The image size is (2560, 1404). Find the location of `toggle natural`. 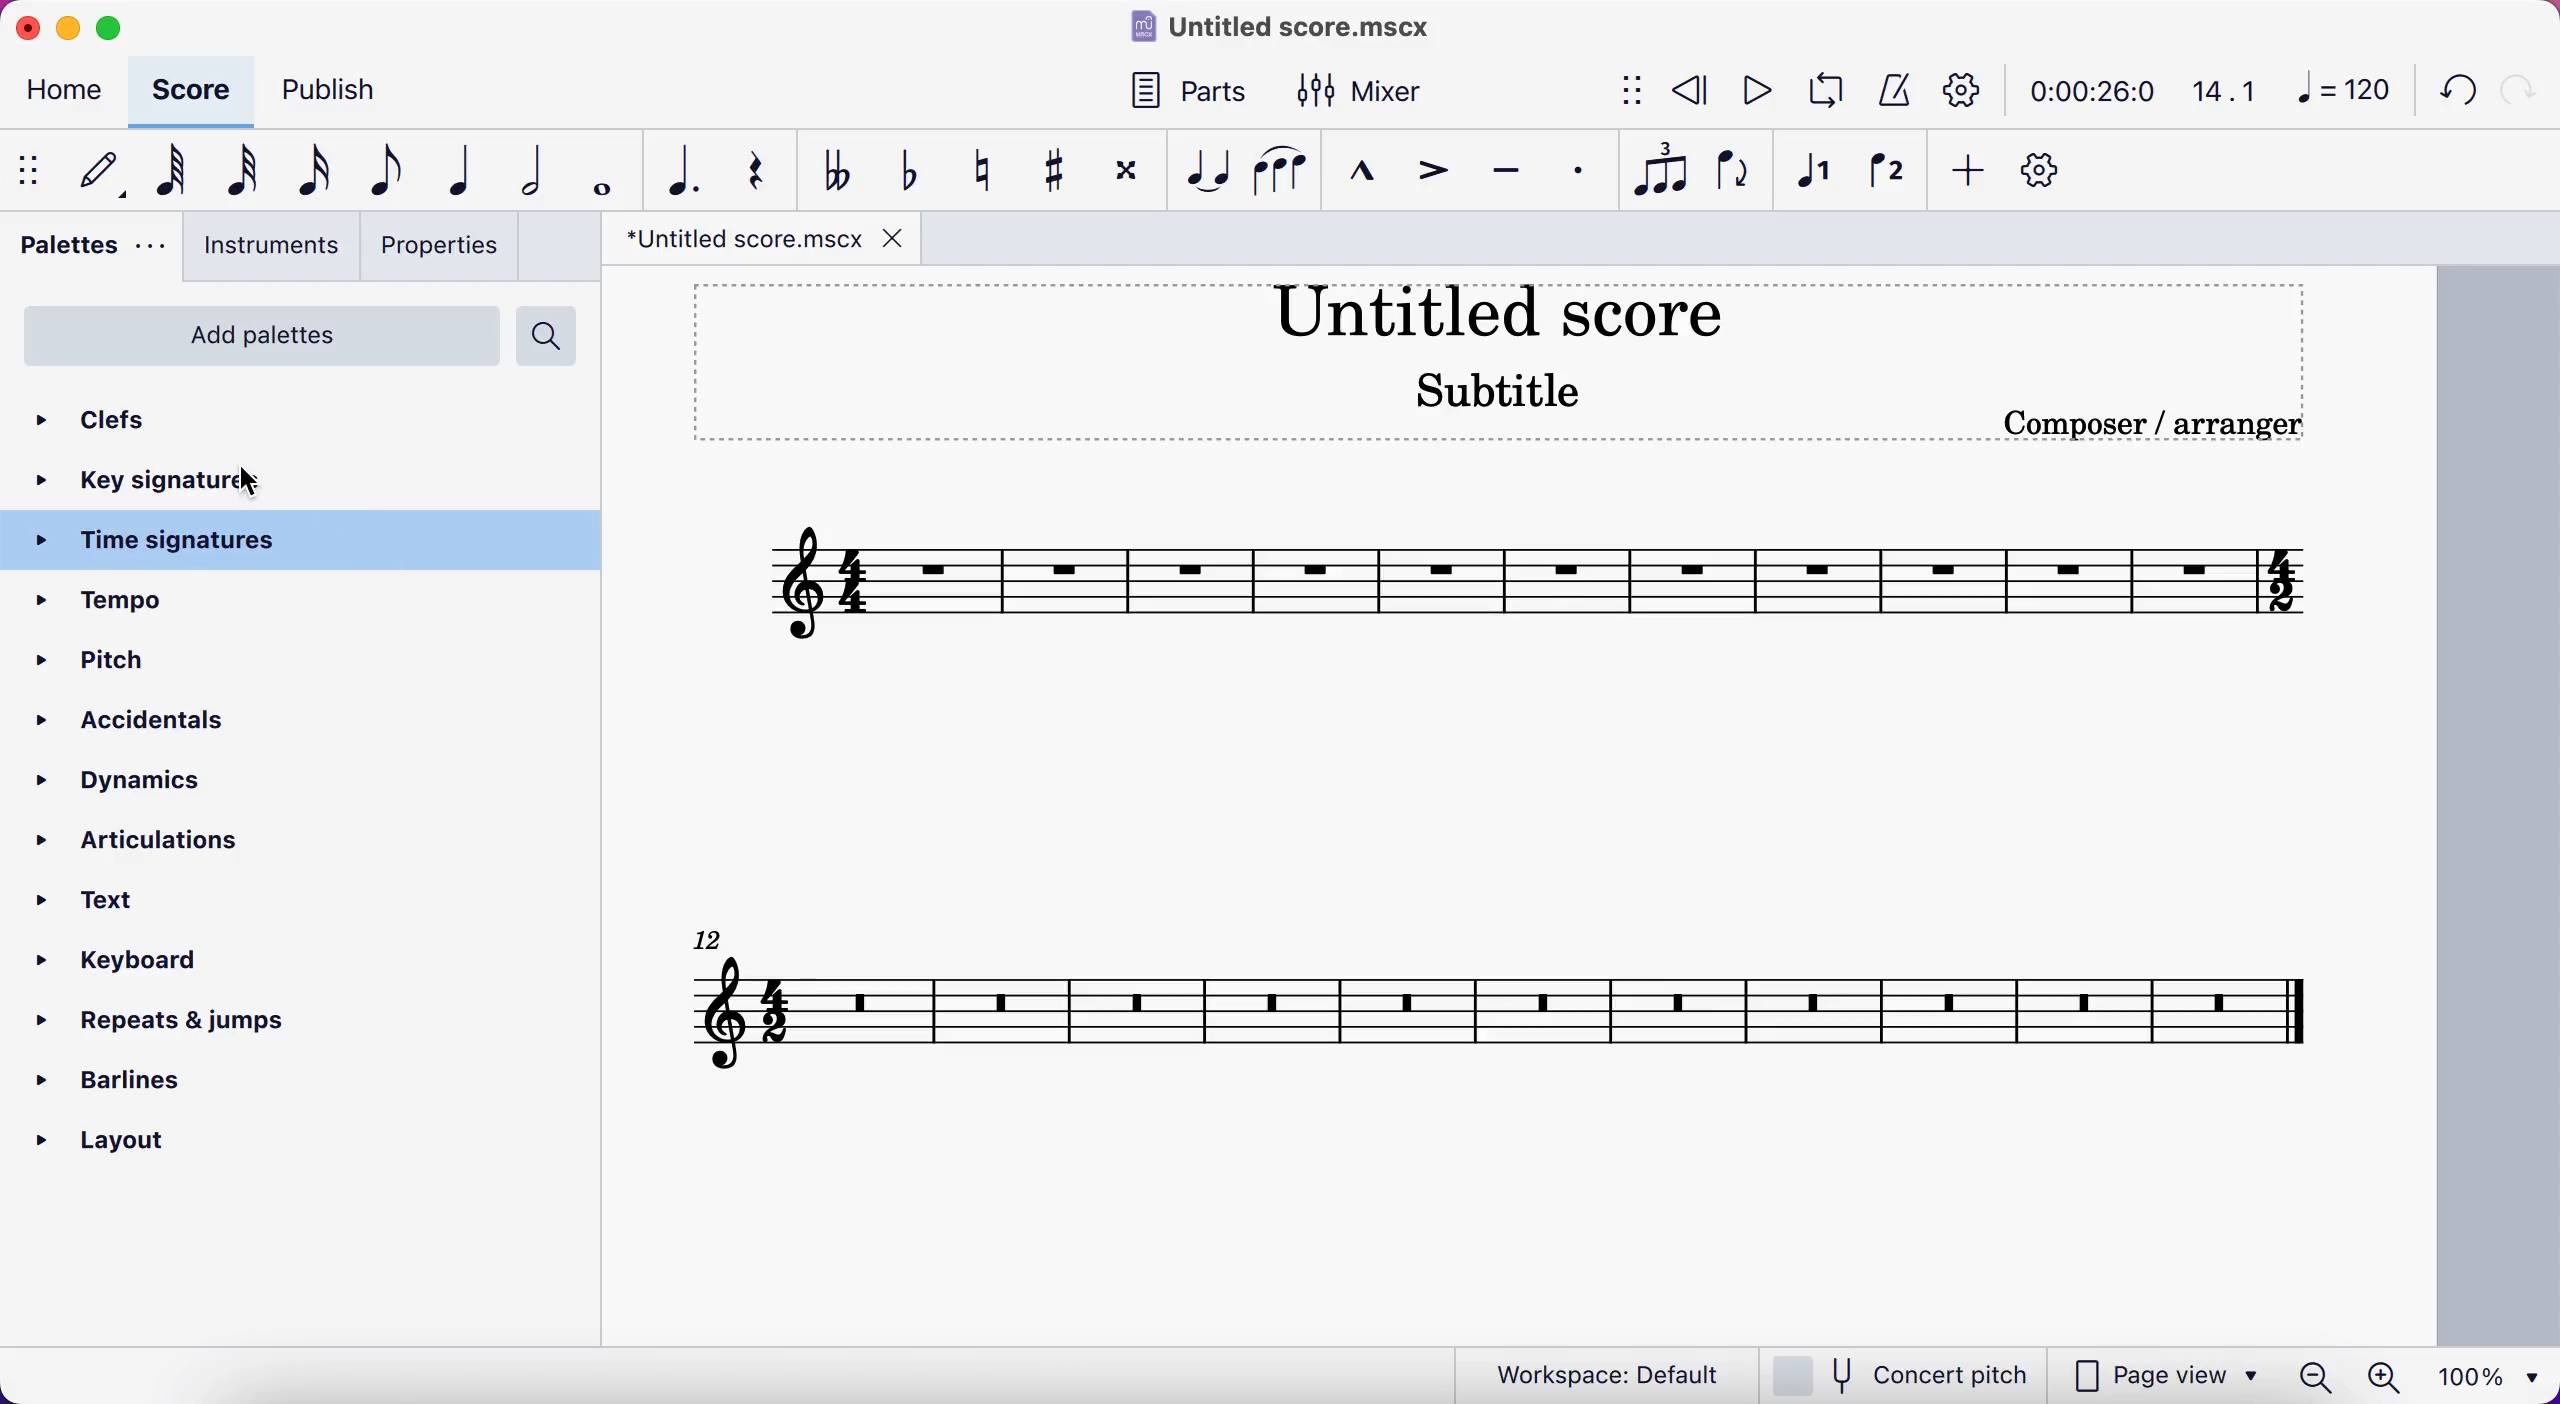

toggle natural is located at coordinates (987, 174).